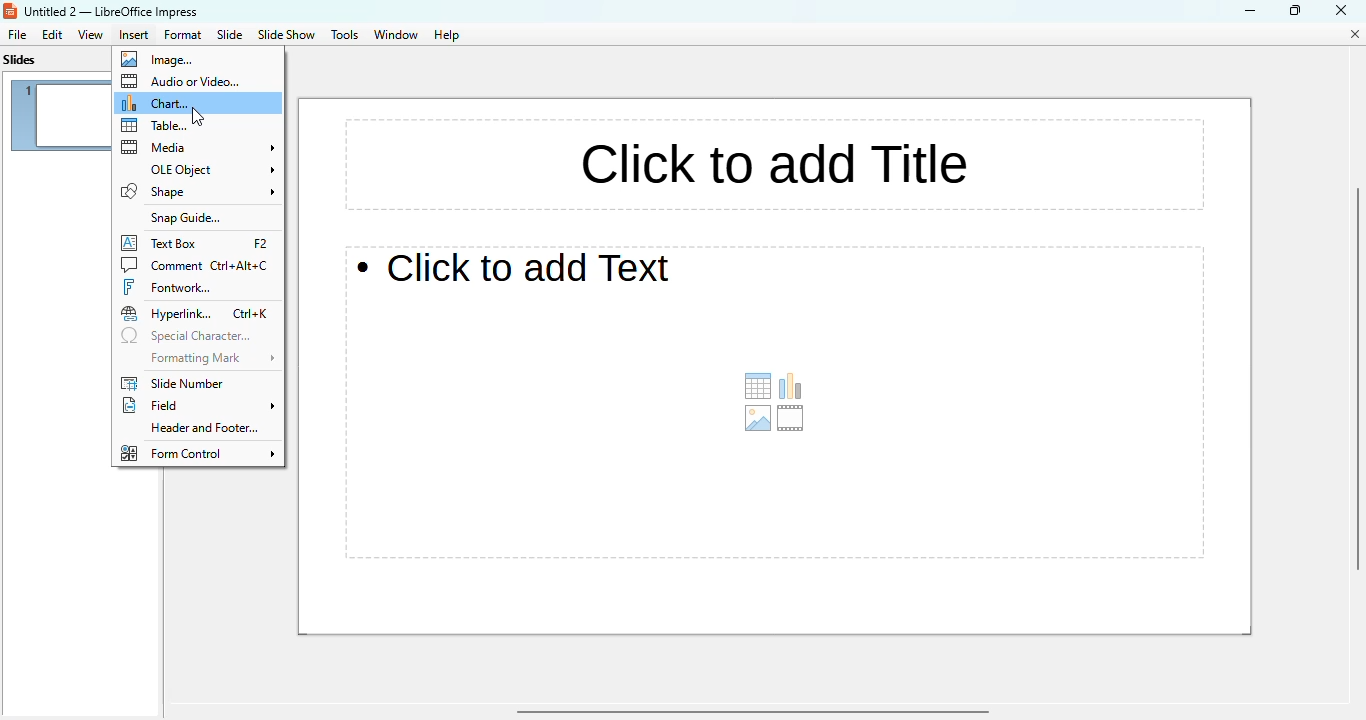 The width and height of the screenshot is (1366, 720). What do you see at coordinates (345, 34) in the screenshot?
I see `tools` at bounding box center [345, 34].